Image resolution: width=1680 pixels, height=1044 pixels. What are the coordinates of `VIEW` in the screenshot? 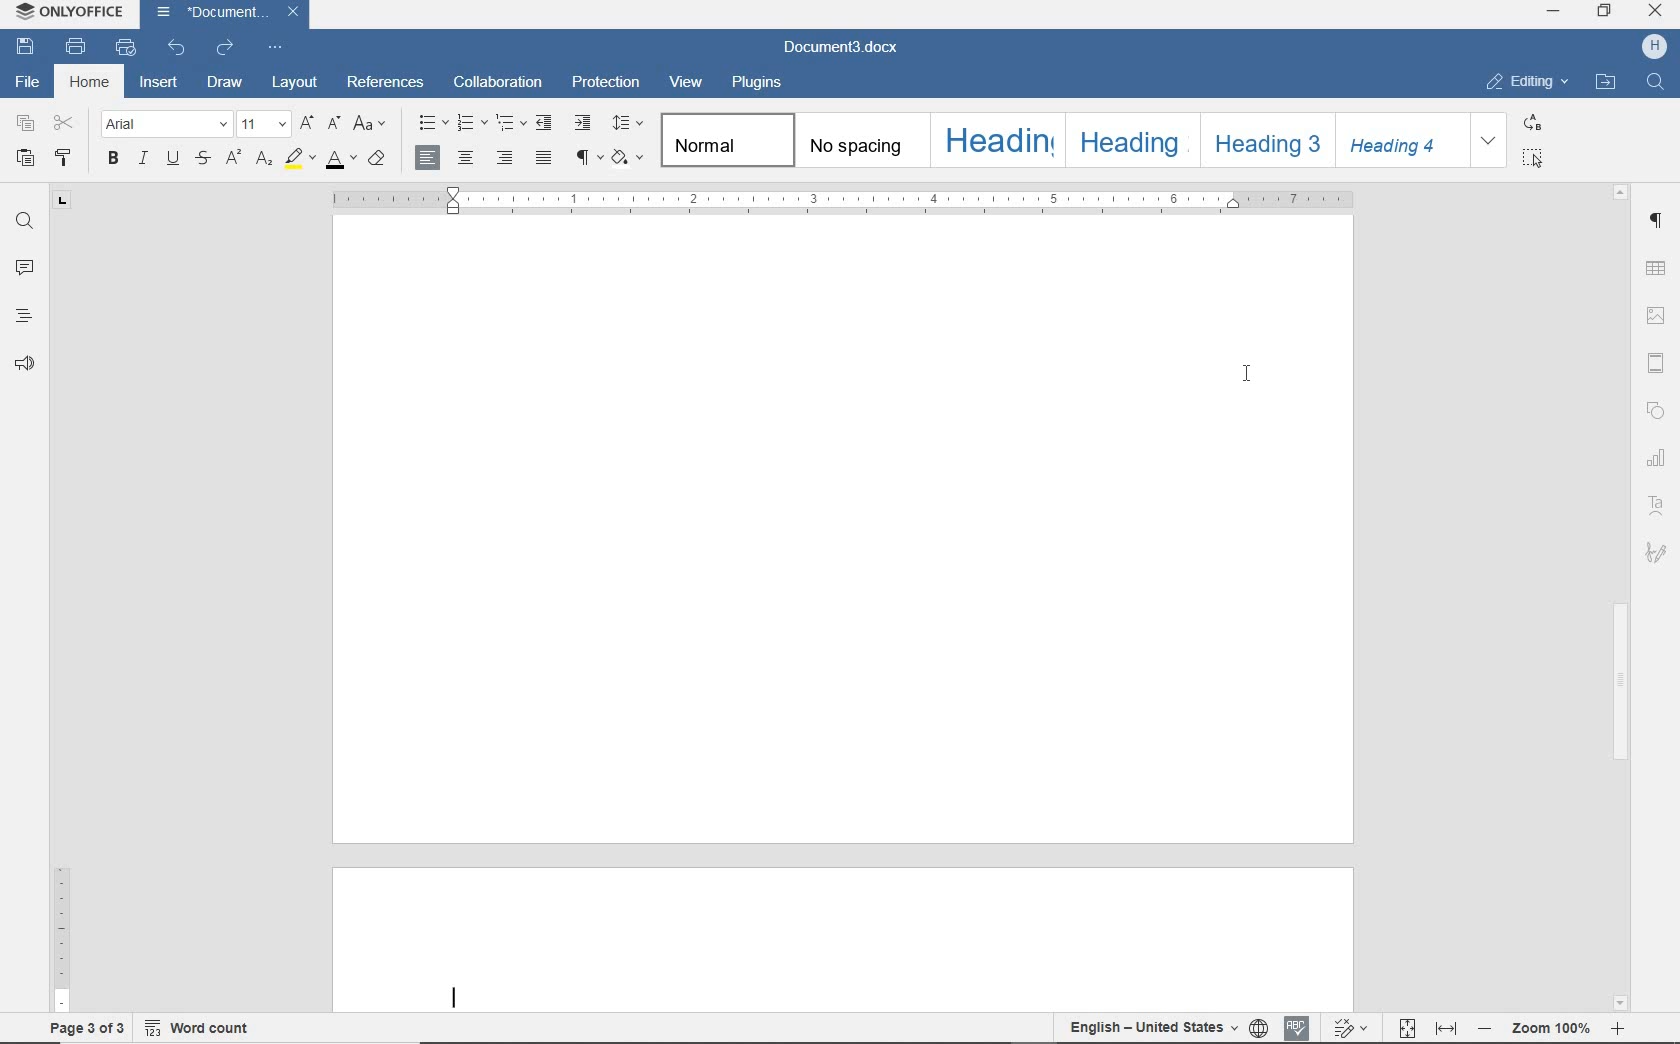 It's located at (688, 82).